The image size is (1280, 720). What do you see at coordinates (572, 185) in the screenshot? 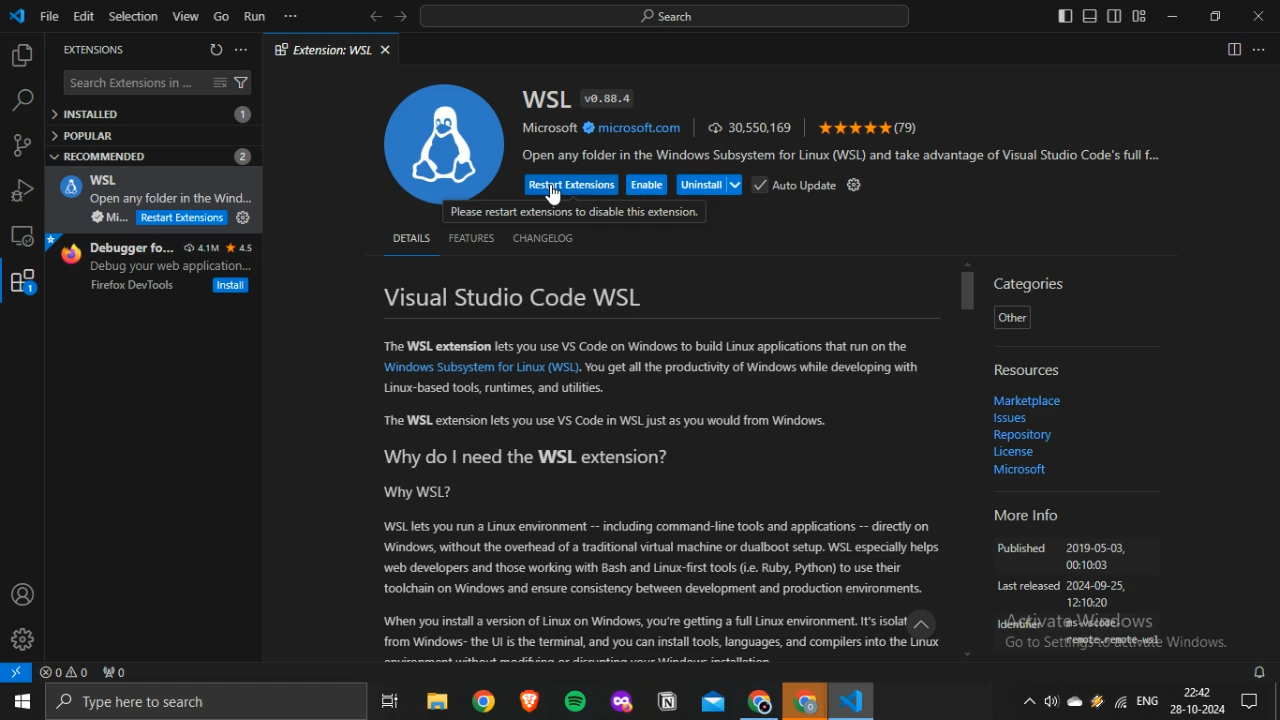
I see `Restart Extensions` at bounding box center [572, 185].